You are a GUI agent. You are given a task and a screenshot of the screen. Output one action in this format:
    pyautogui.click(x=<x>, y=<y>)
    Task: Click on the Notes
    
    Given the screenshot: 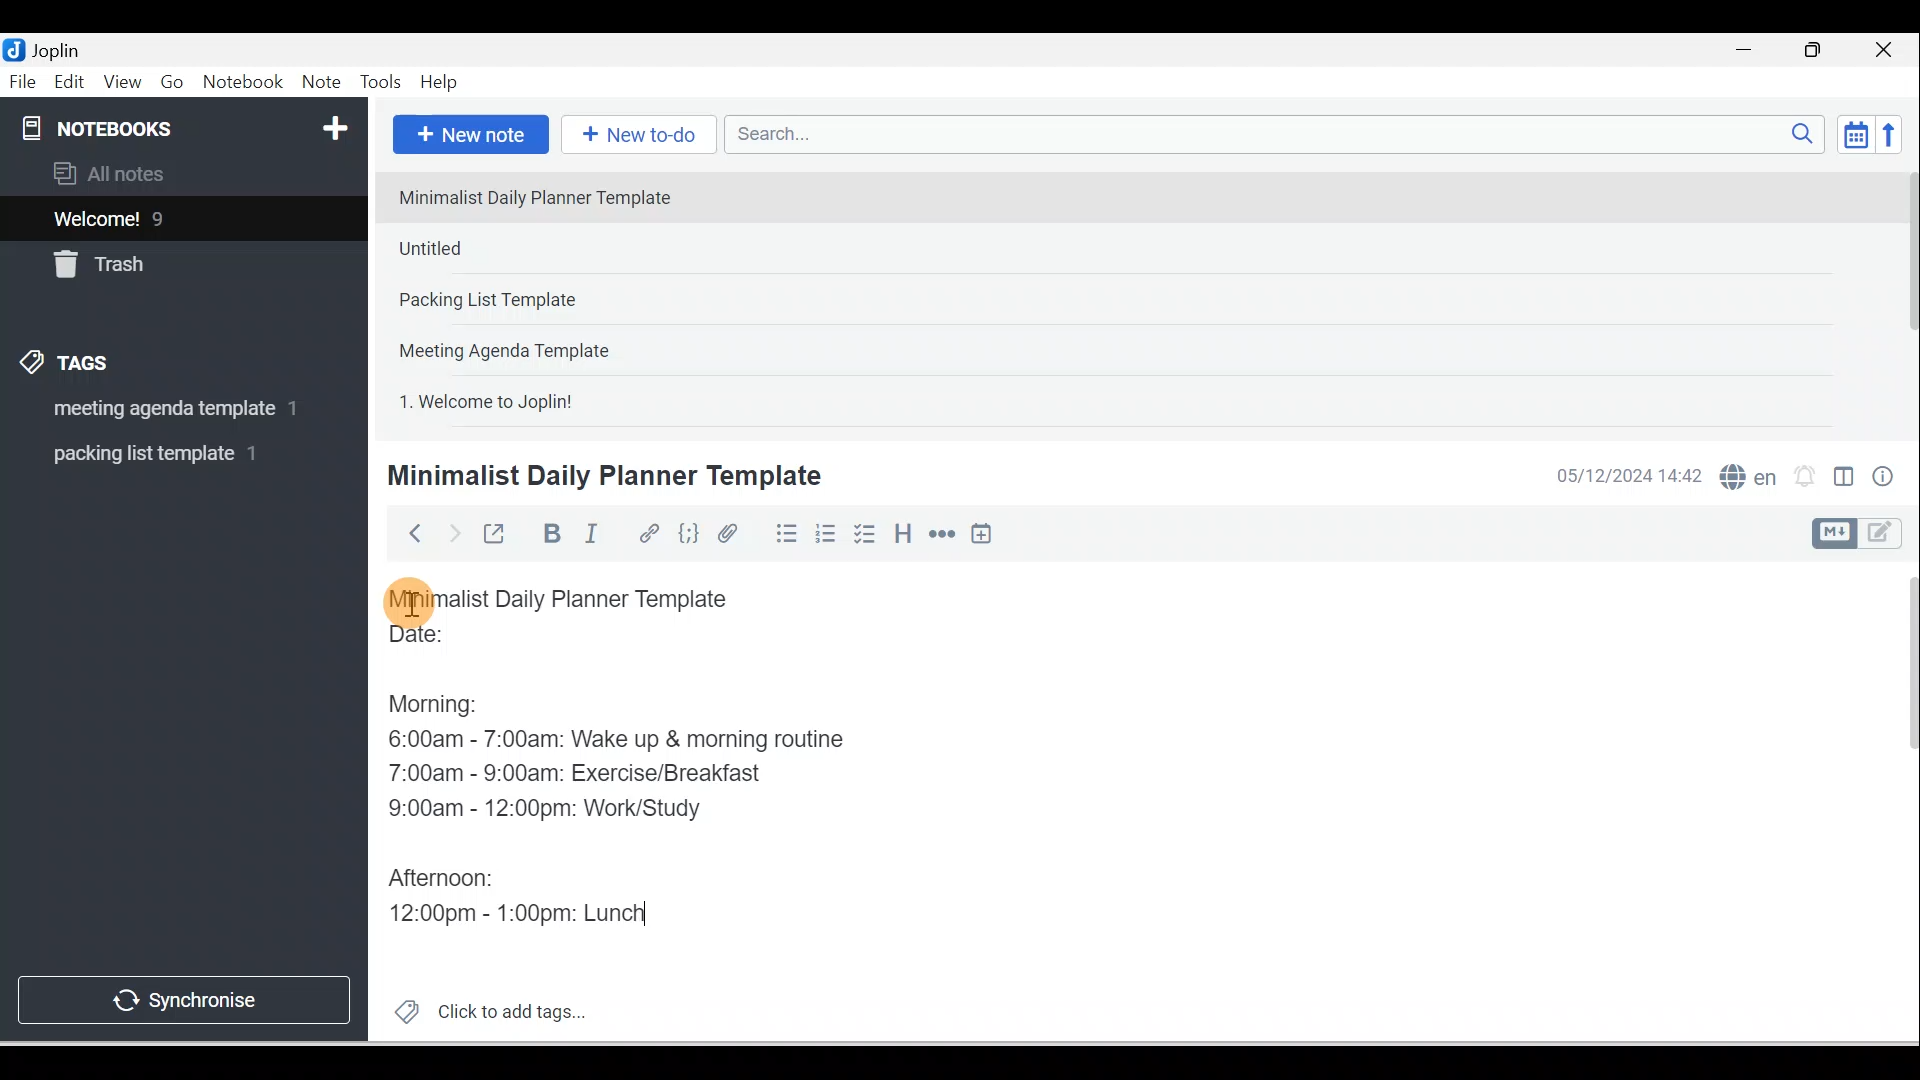 What is the action you would take?
    pyautogui.click(x=169, y=214)
    